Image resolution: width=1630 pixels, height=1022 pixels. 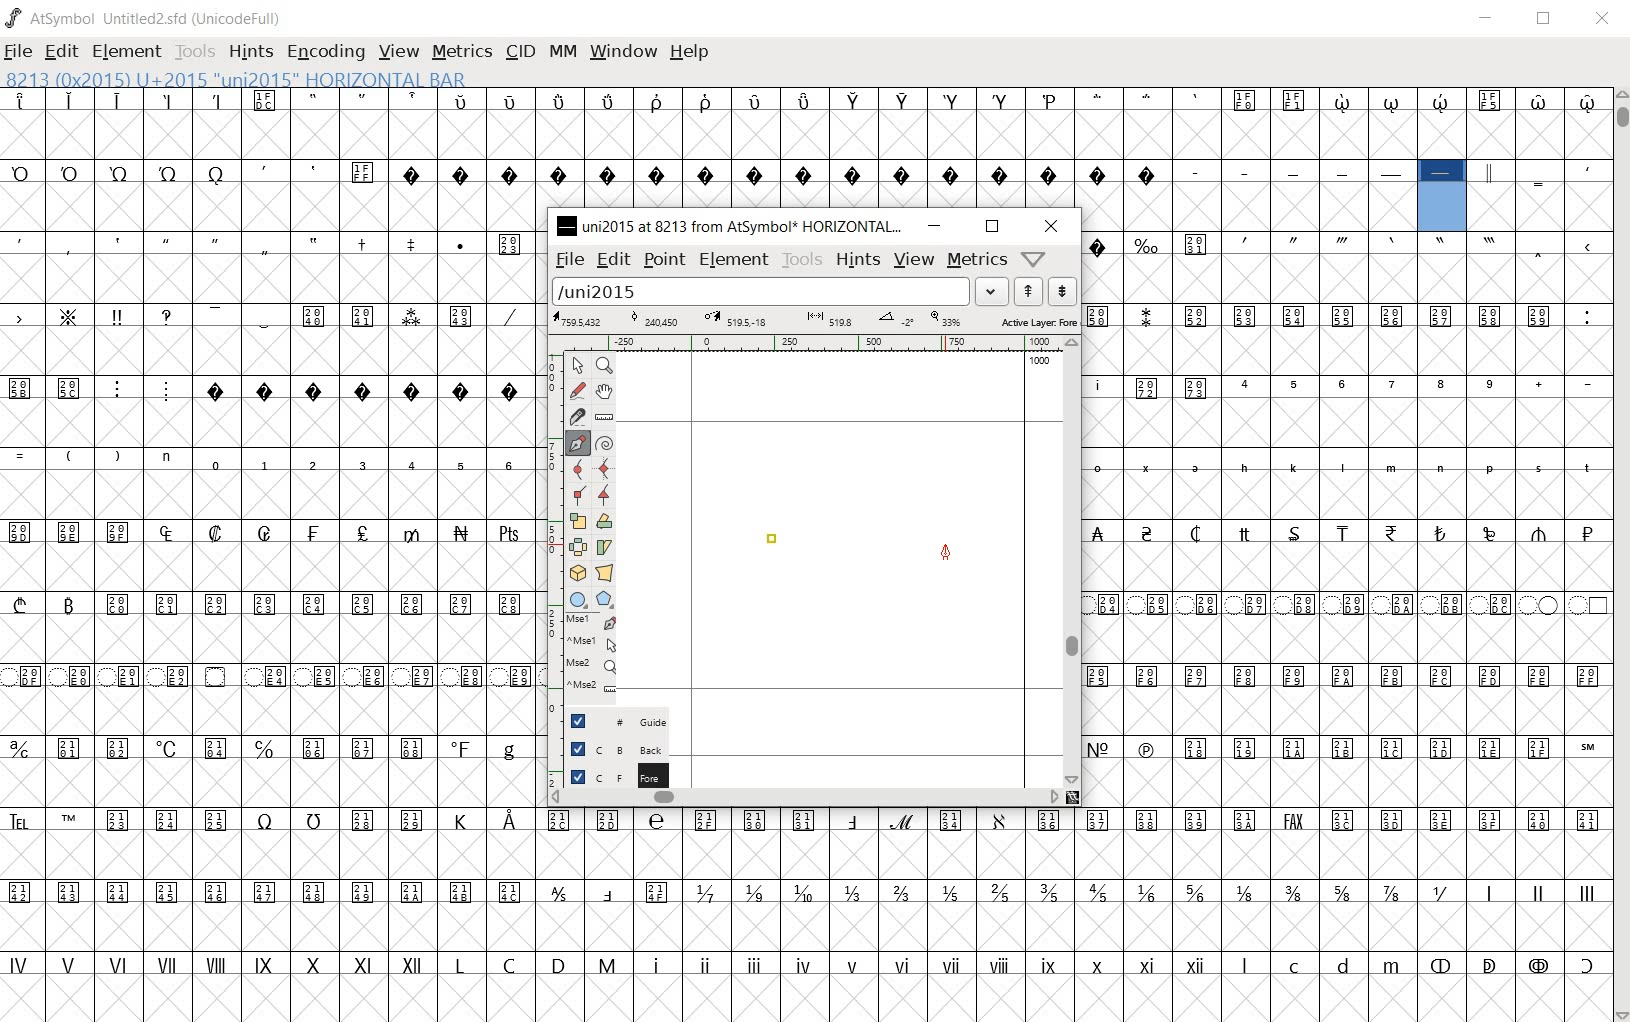 I want to click on RESTORE DOWN, so click(x=1547, y=20).